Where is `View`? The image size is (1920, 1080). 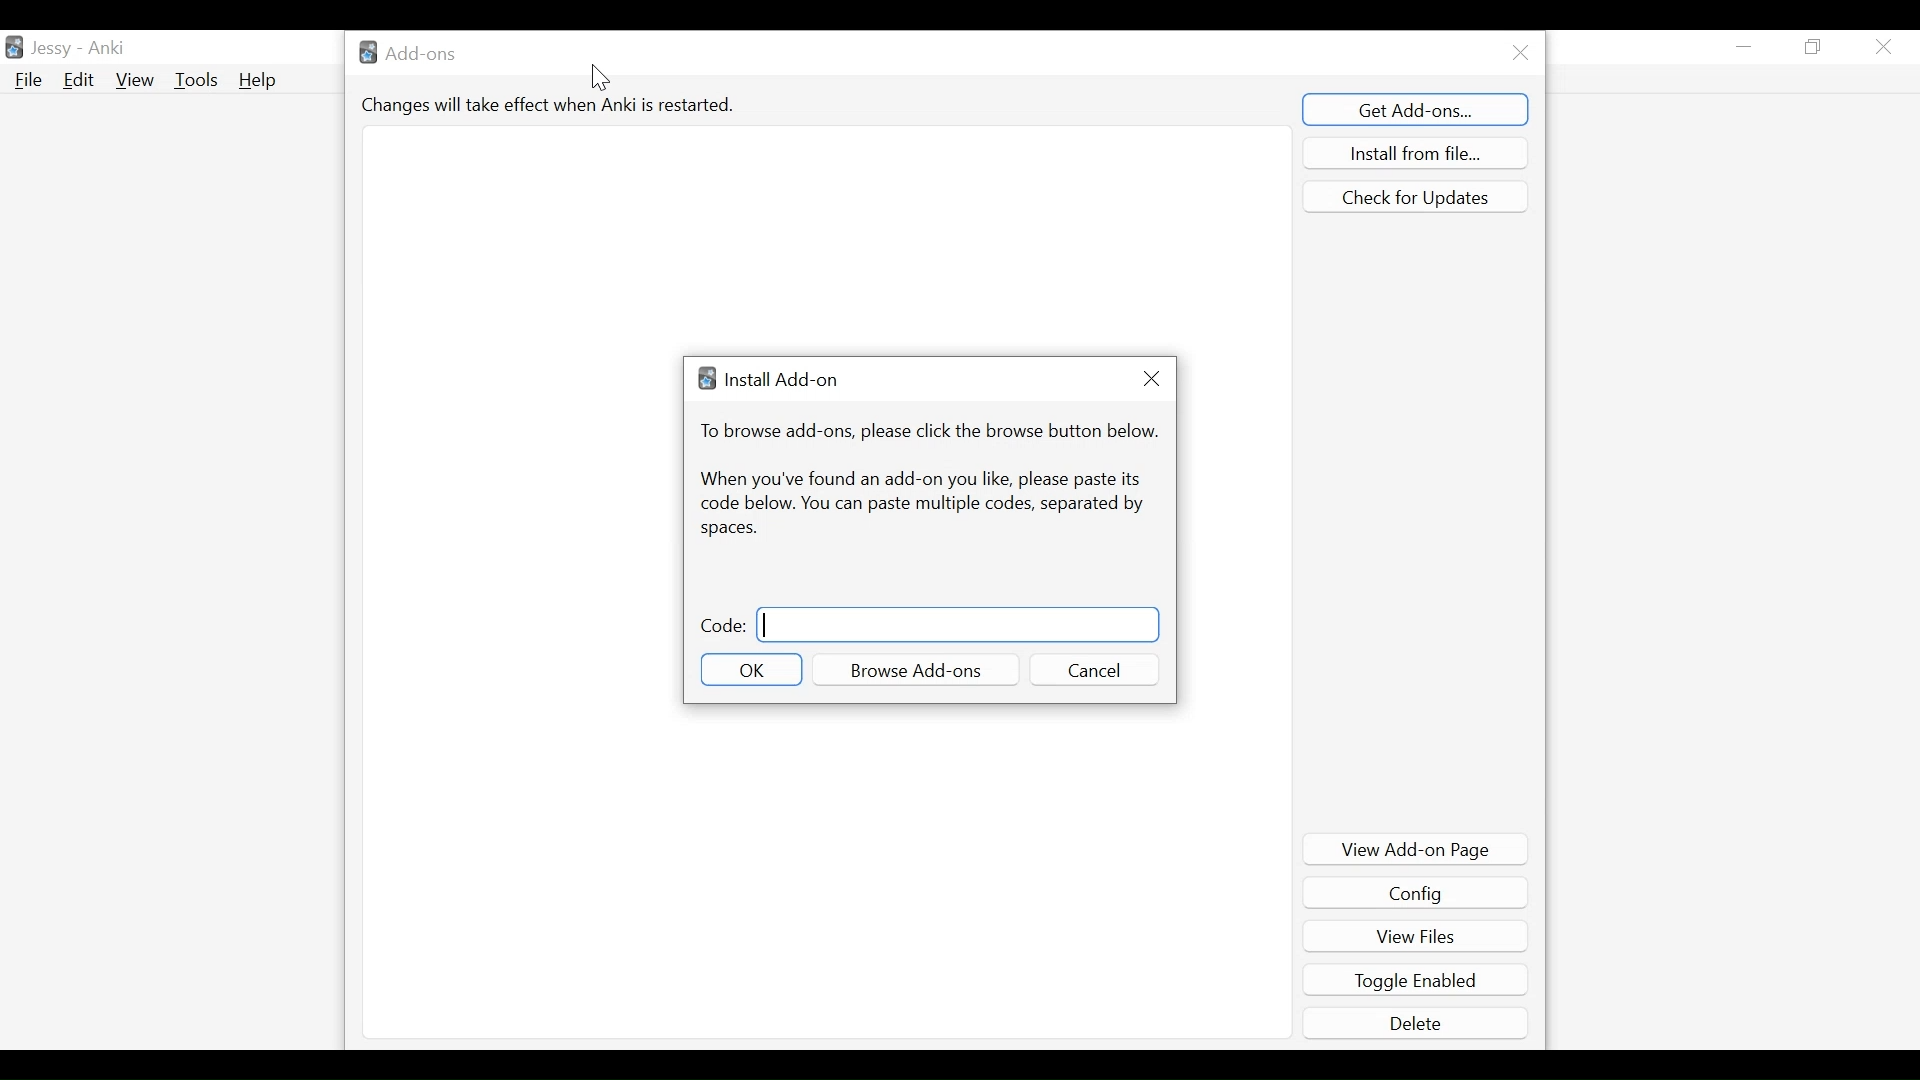 View is located at coordinates (135, 79).